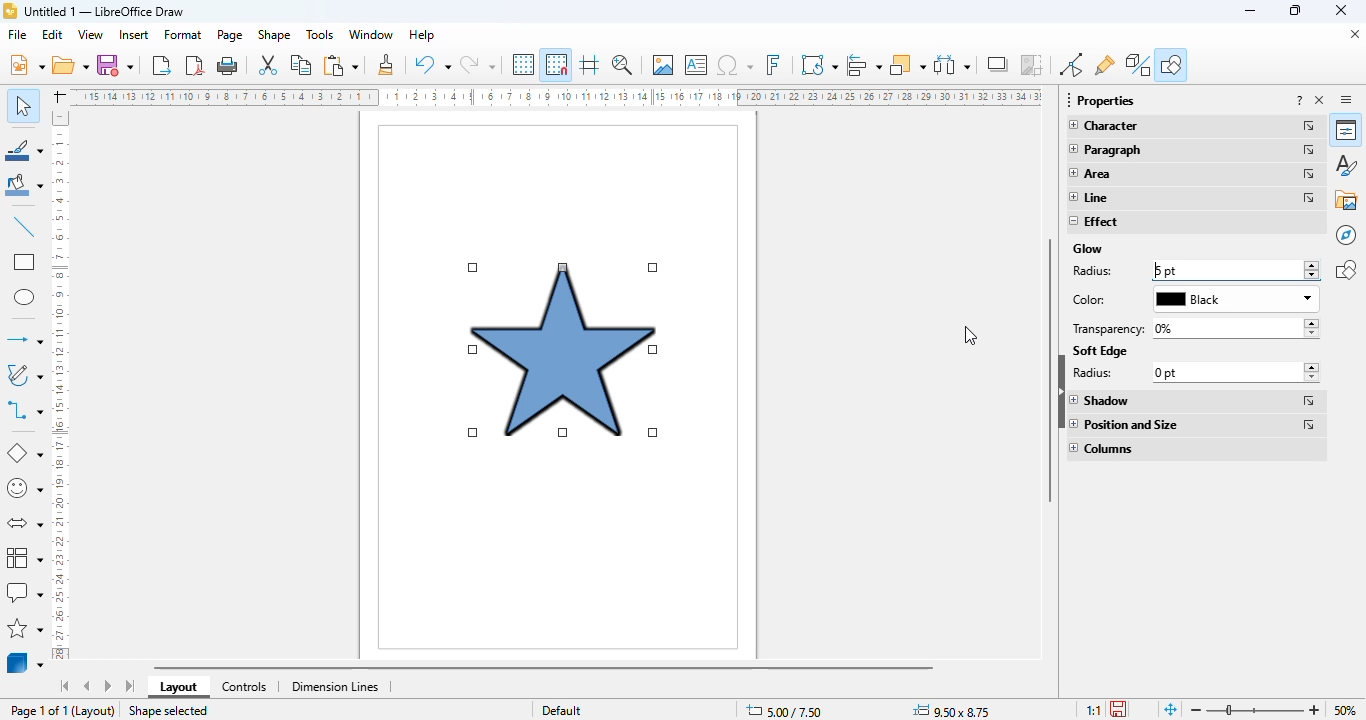  Describe the element at coordinates (26, 452) in the screenshot. I see `basic shapes` at that location.